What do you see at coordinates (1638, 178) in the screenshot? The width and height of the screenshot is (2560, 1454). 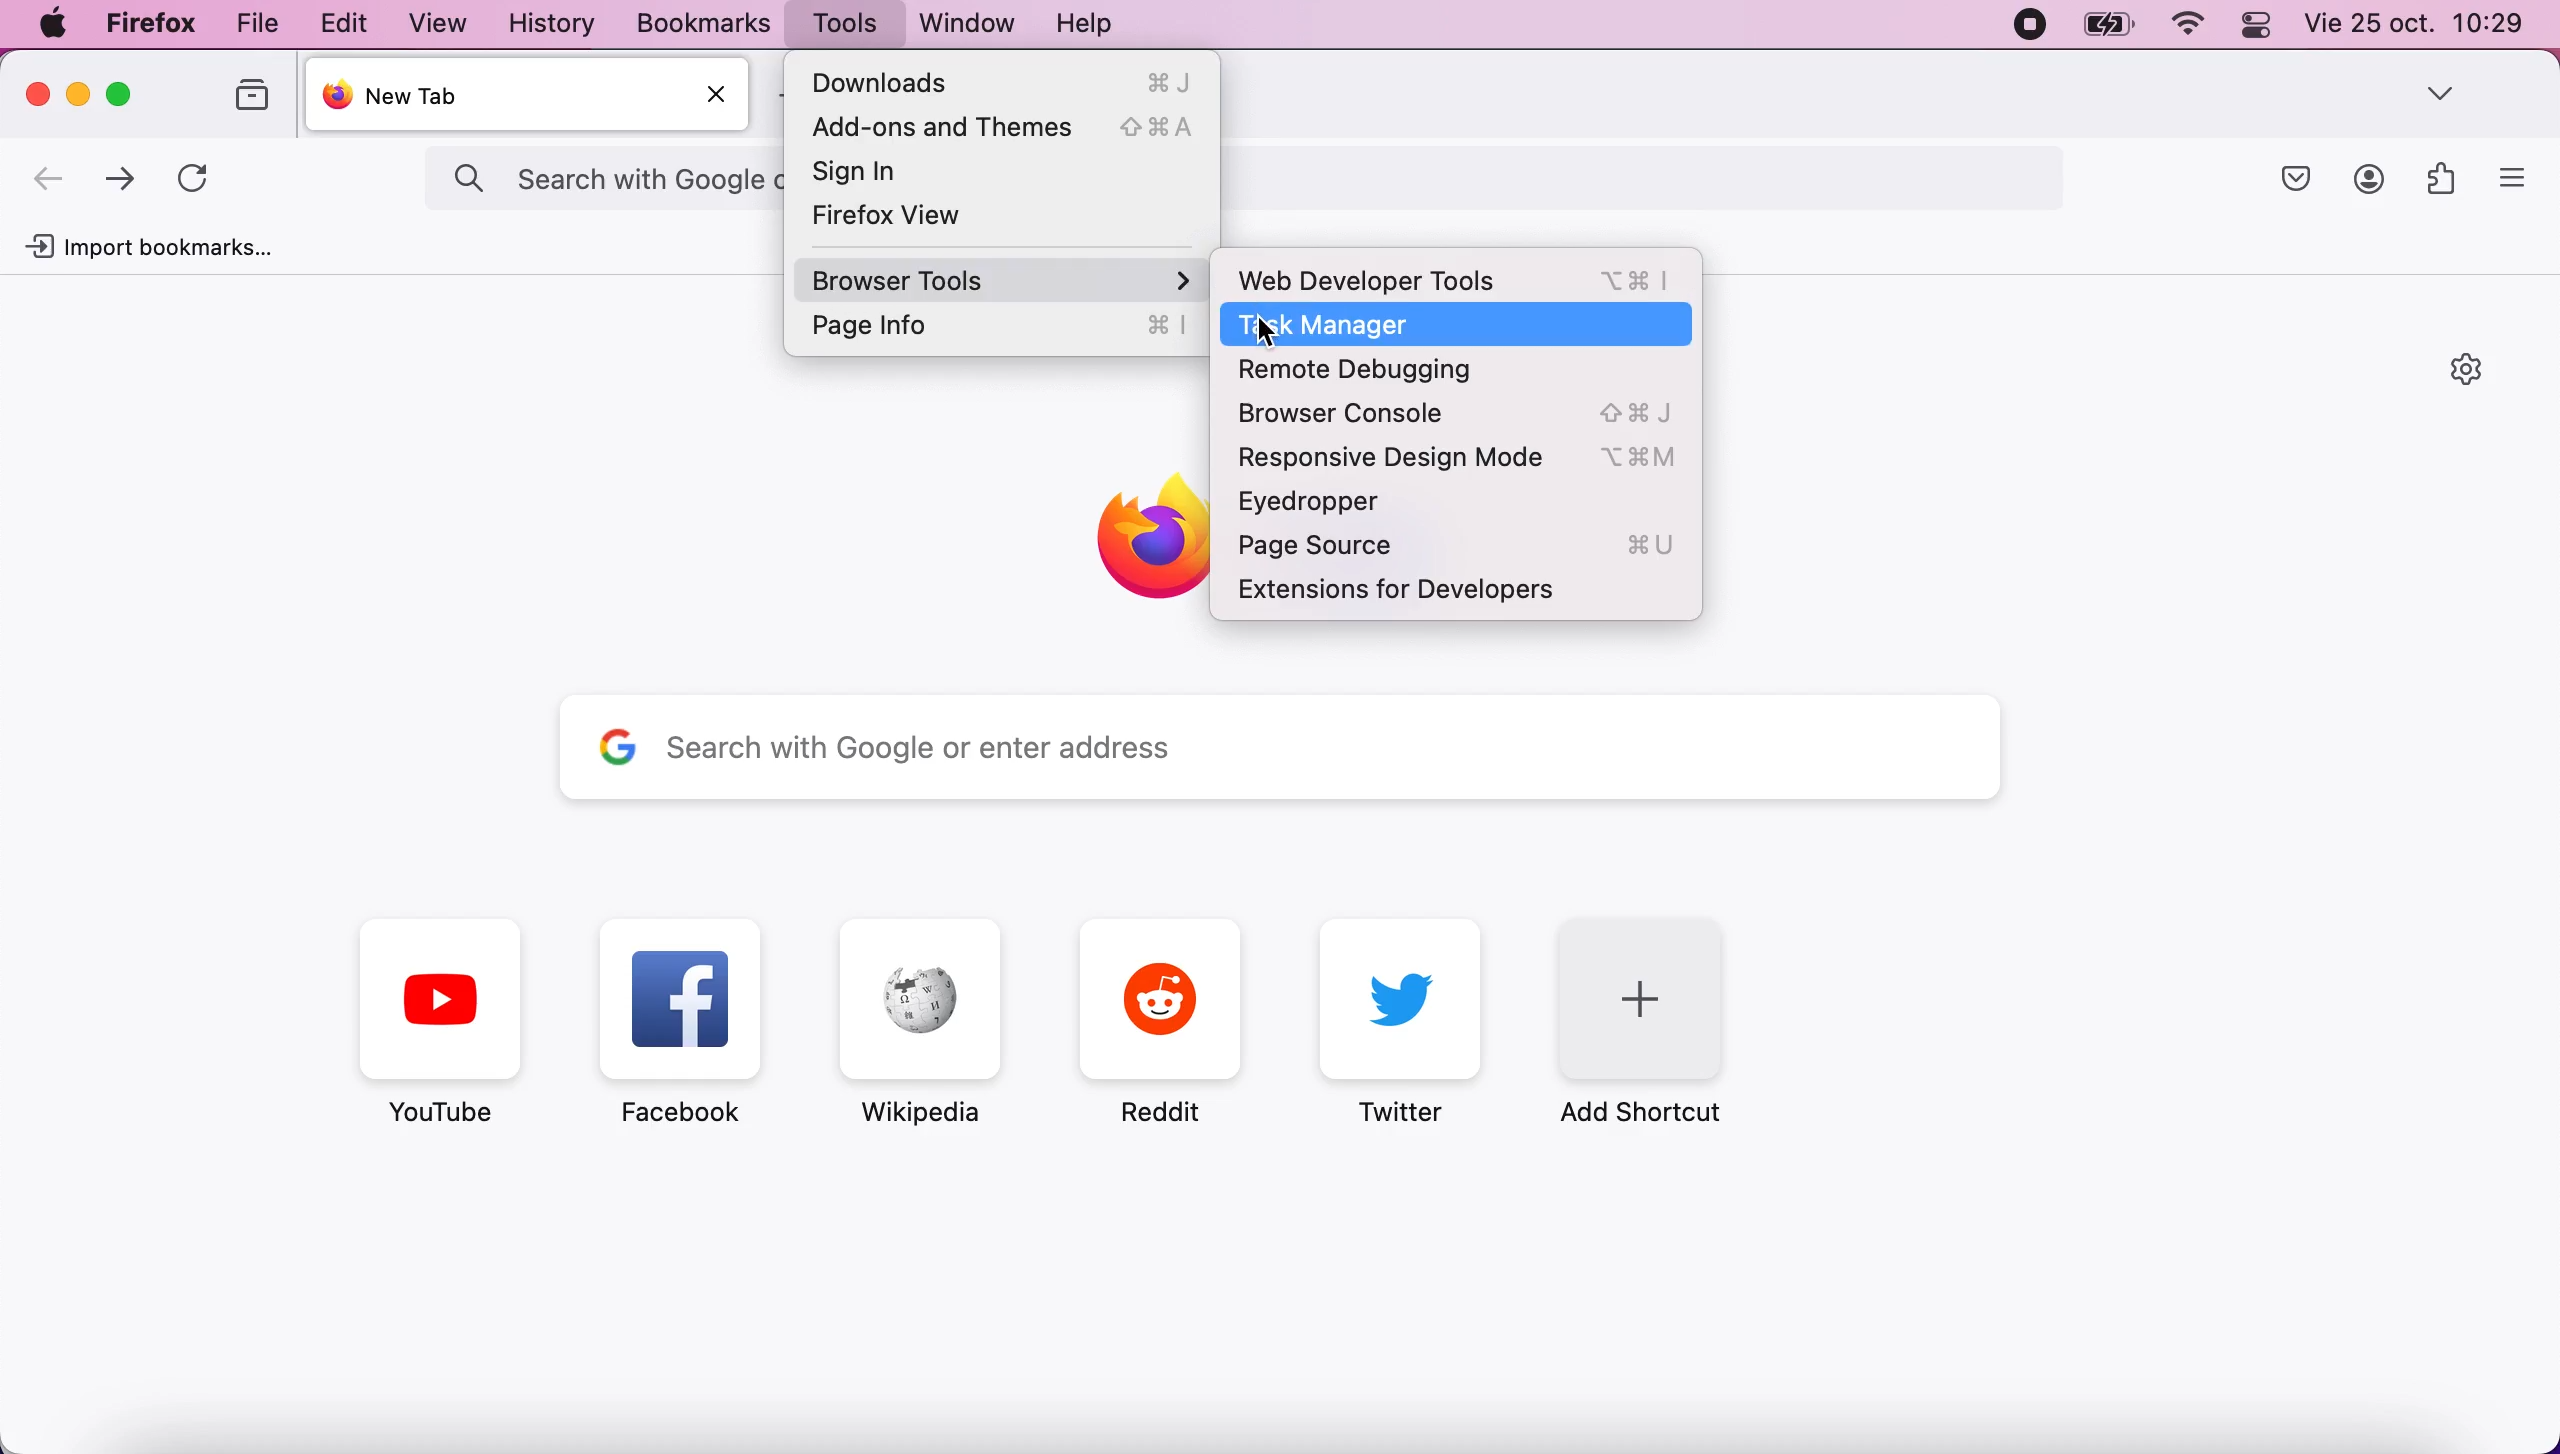 I see `search bar` at bounding box center [1638, 178].